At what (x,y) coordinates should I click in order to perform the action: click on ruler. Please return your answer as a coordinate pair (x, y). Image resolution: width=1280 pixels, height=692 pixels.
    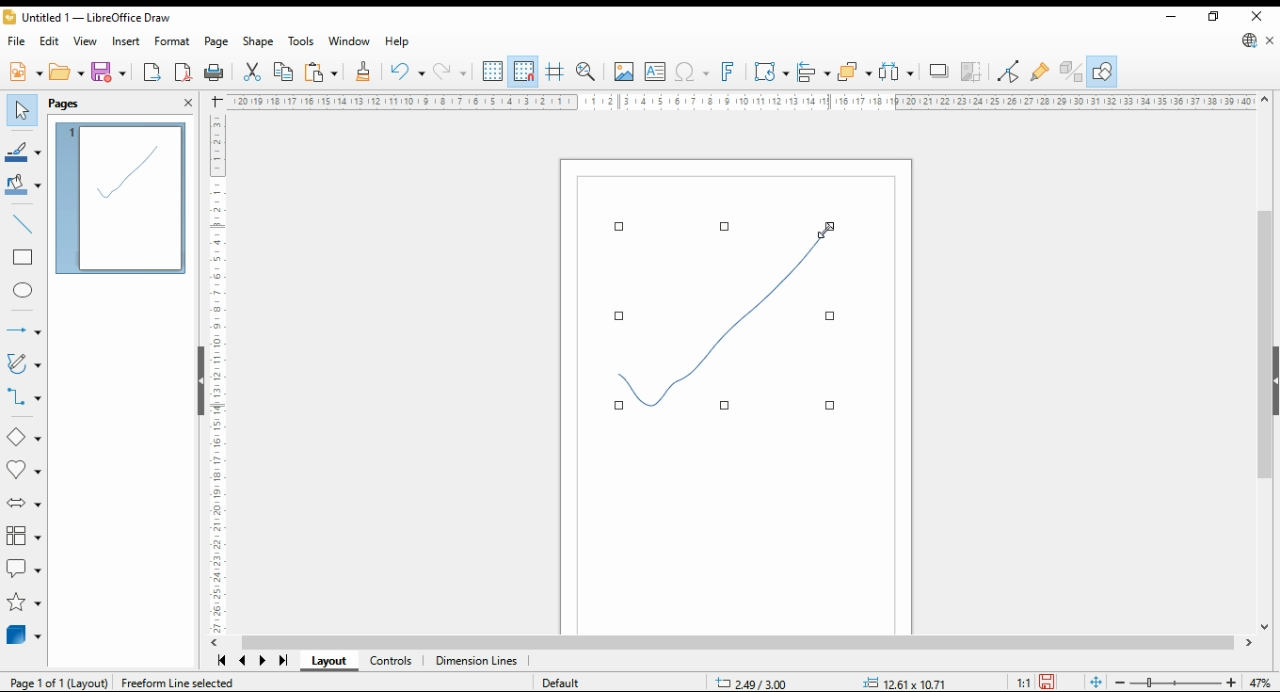
    Looking at the image, I should click on (739, 101).